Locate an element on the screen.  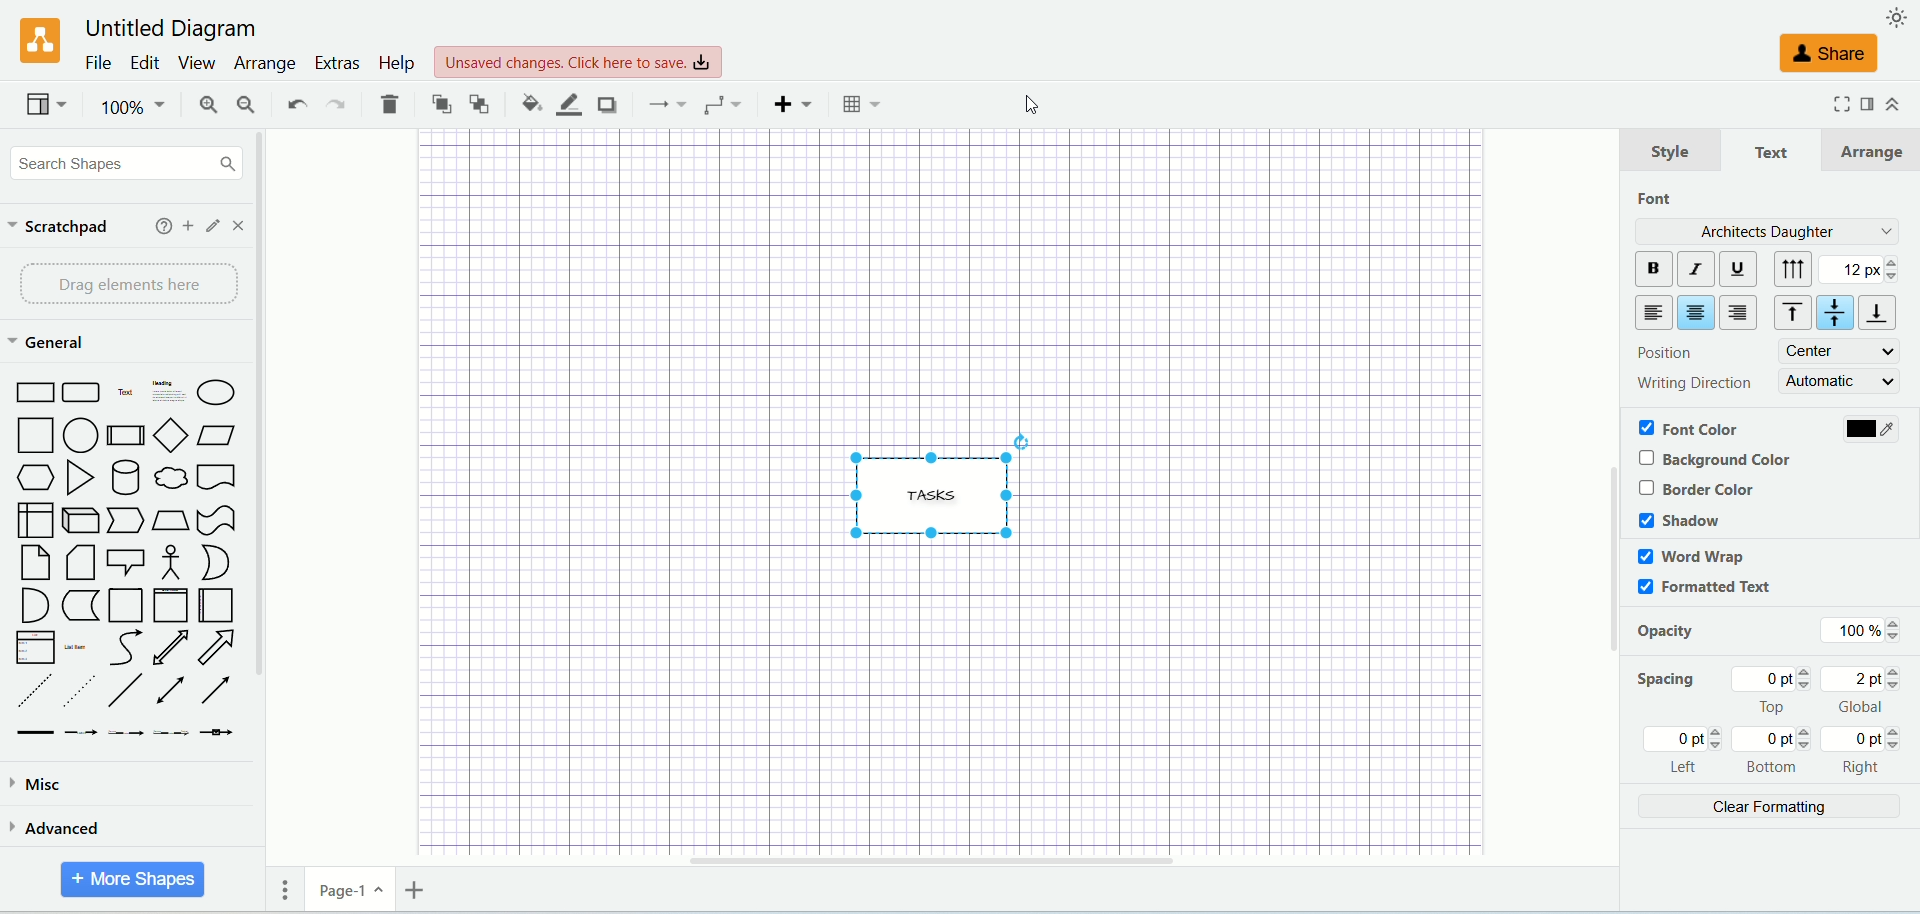
fill color is located at coordinates (522, 103).